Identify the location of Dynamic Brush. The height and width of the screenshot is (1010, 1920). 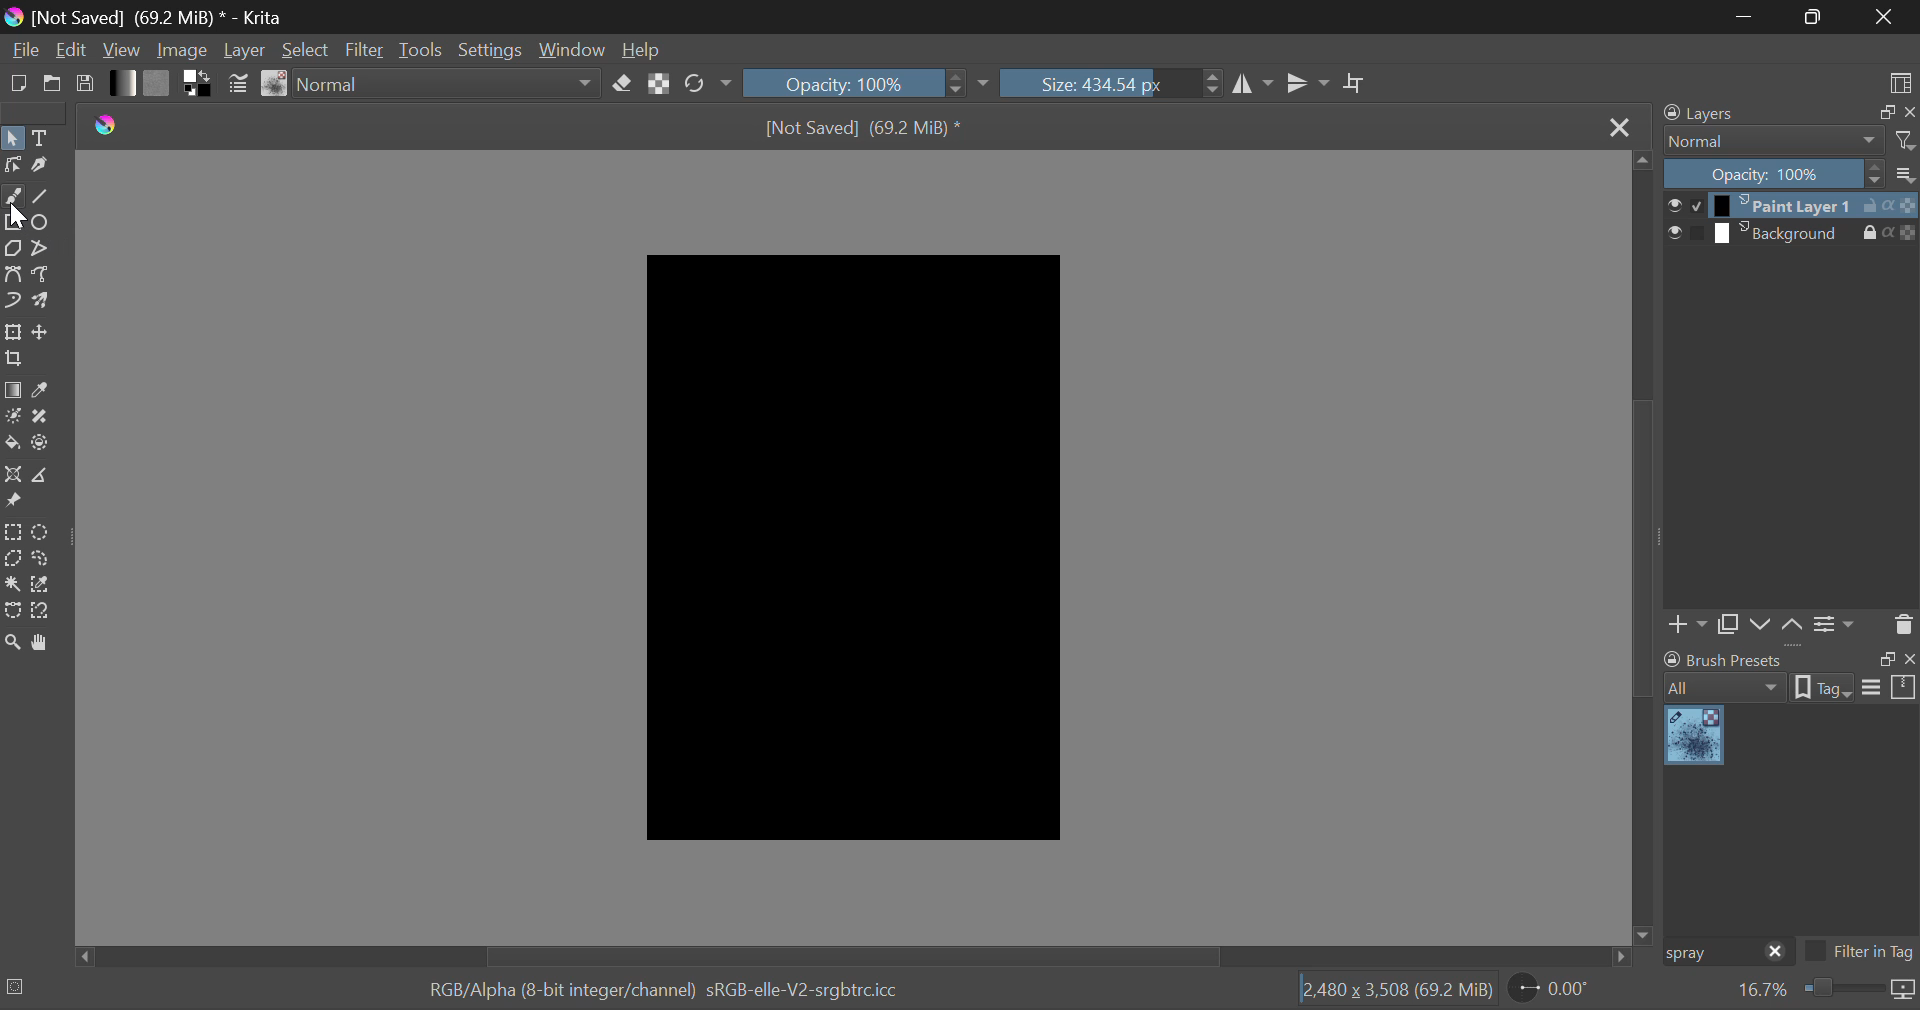
(12, 299).